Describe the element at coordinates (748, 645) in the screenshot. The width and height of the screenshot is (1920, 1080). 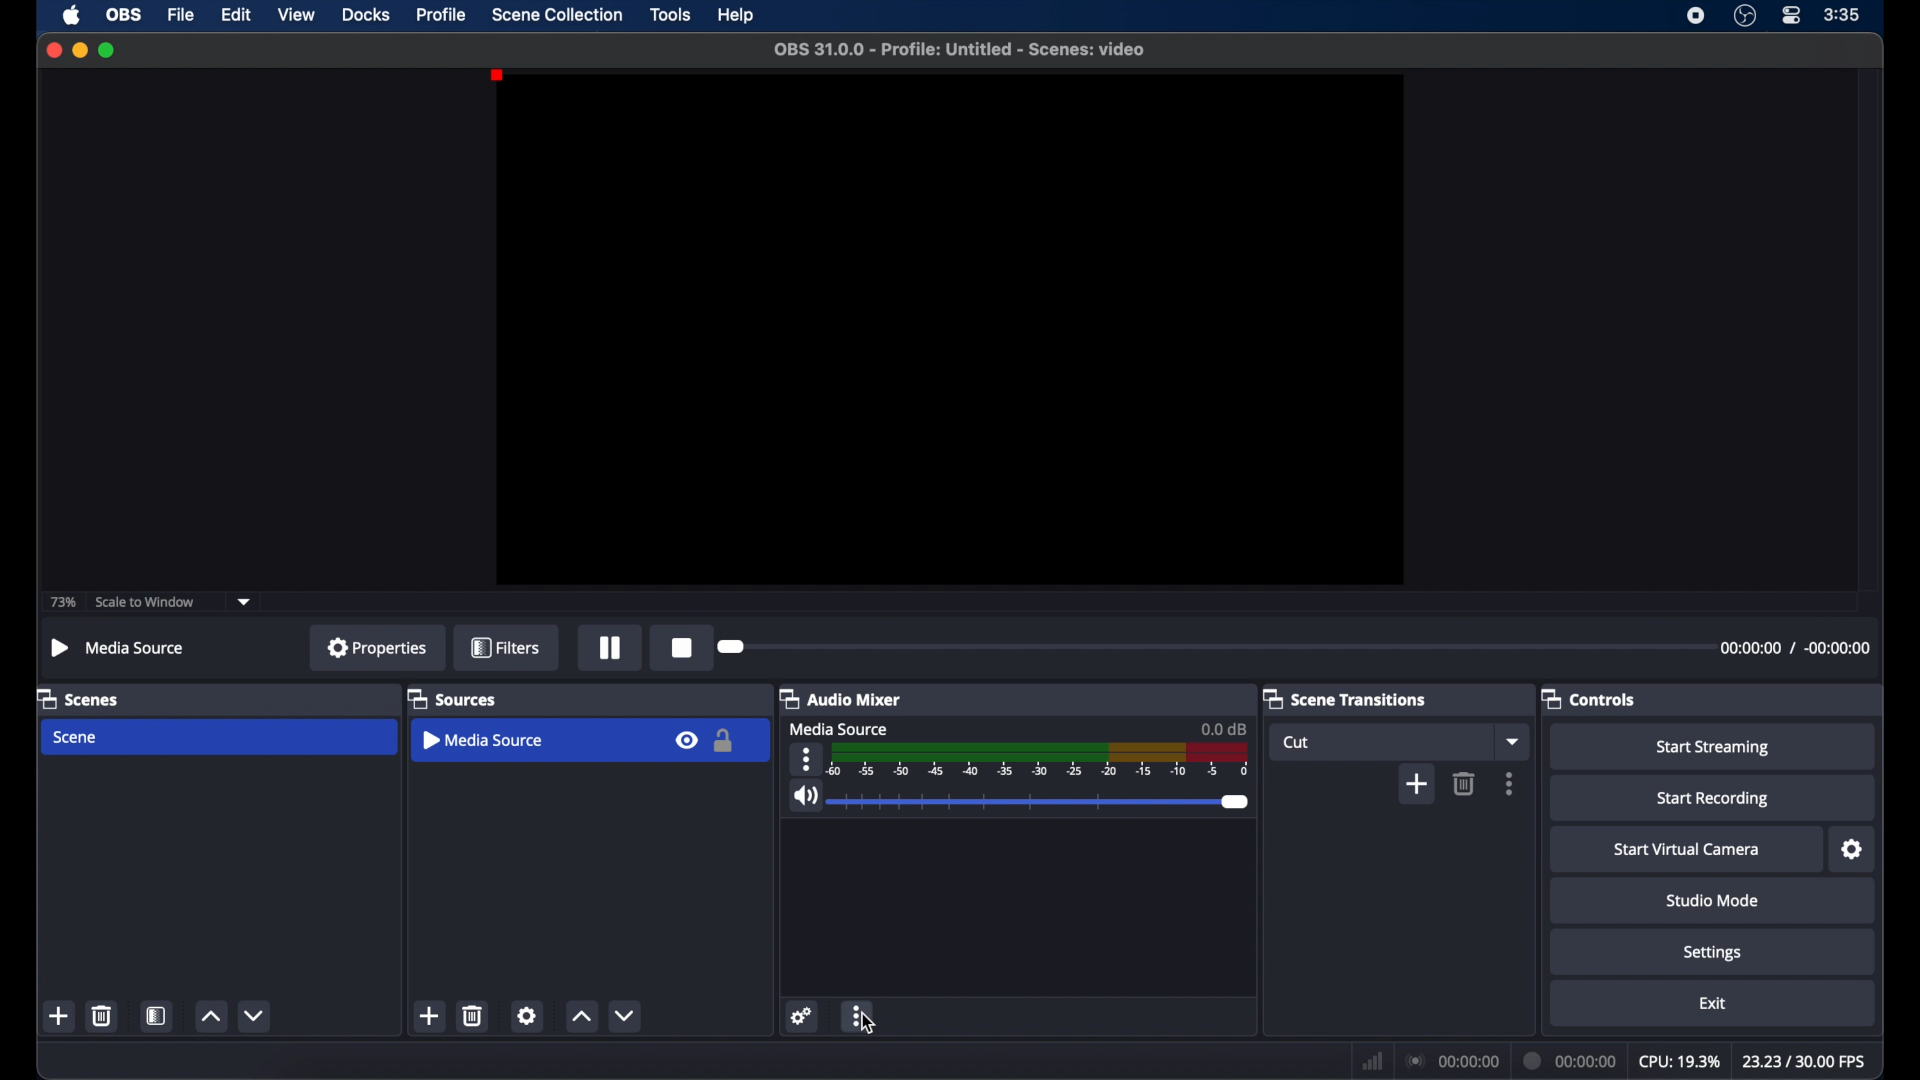
I see `Seeker` at that location.